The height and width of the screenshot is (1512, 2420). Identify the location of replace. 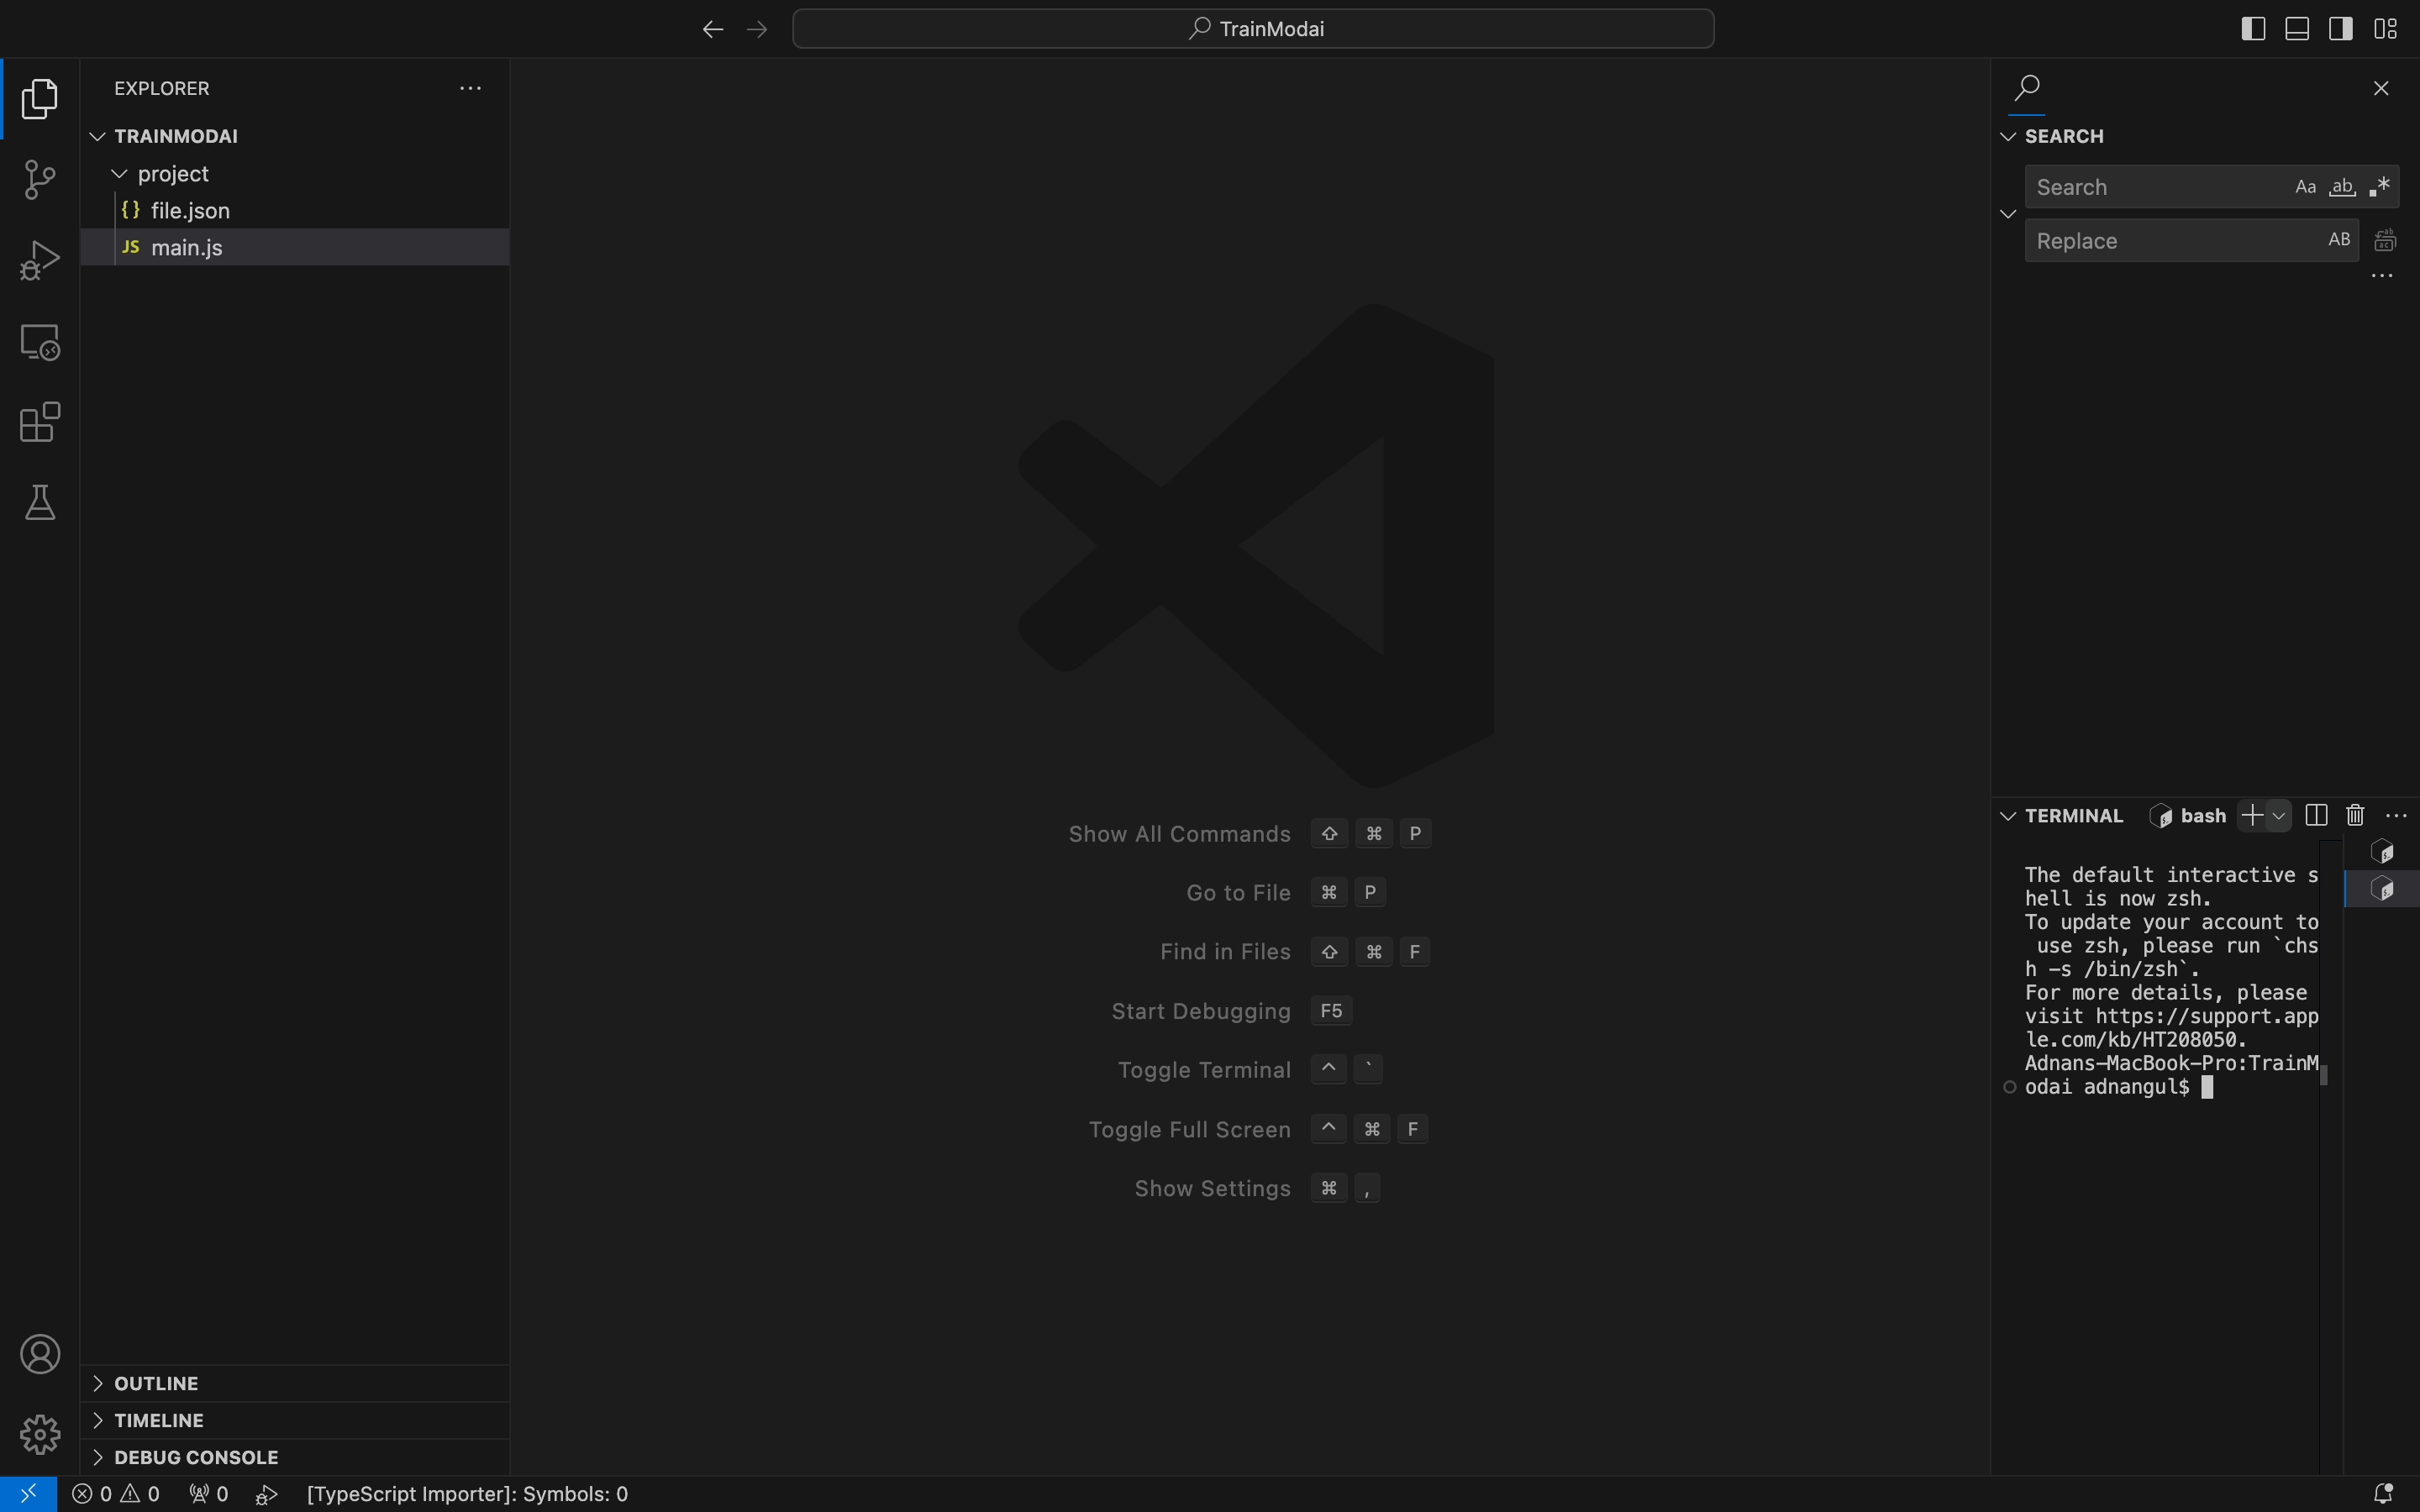
(2223, 245).